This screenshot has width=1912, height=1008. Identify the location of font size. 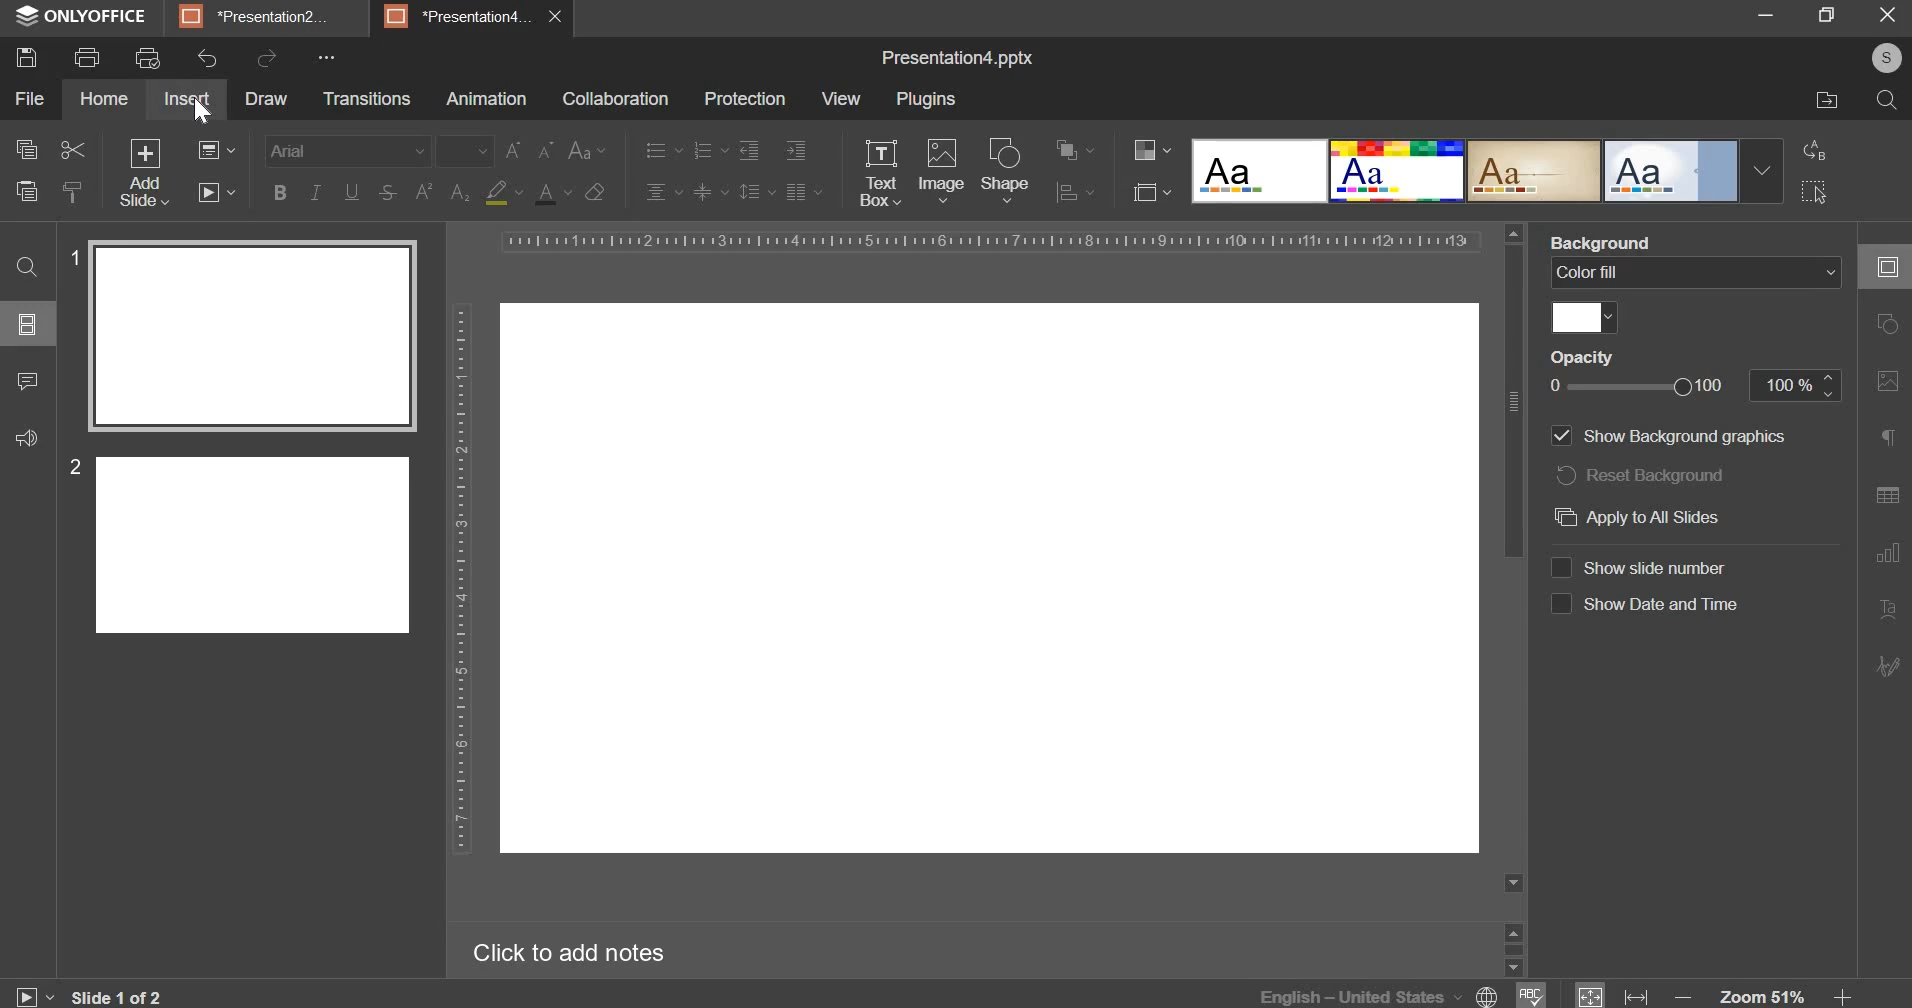
(464, 150).